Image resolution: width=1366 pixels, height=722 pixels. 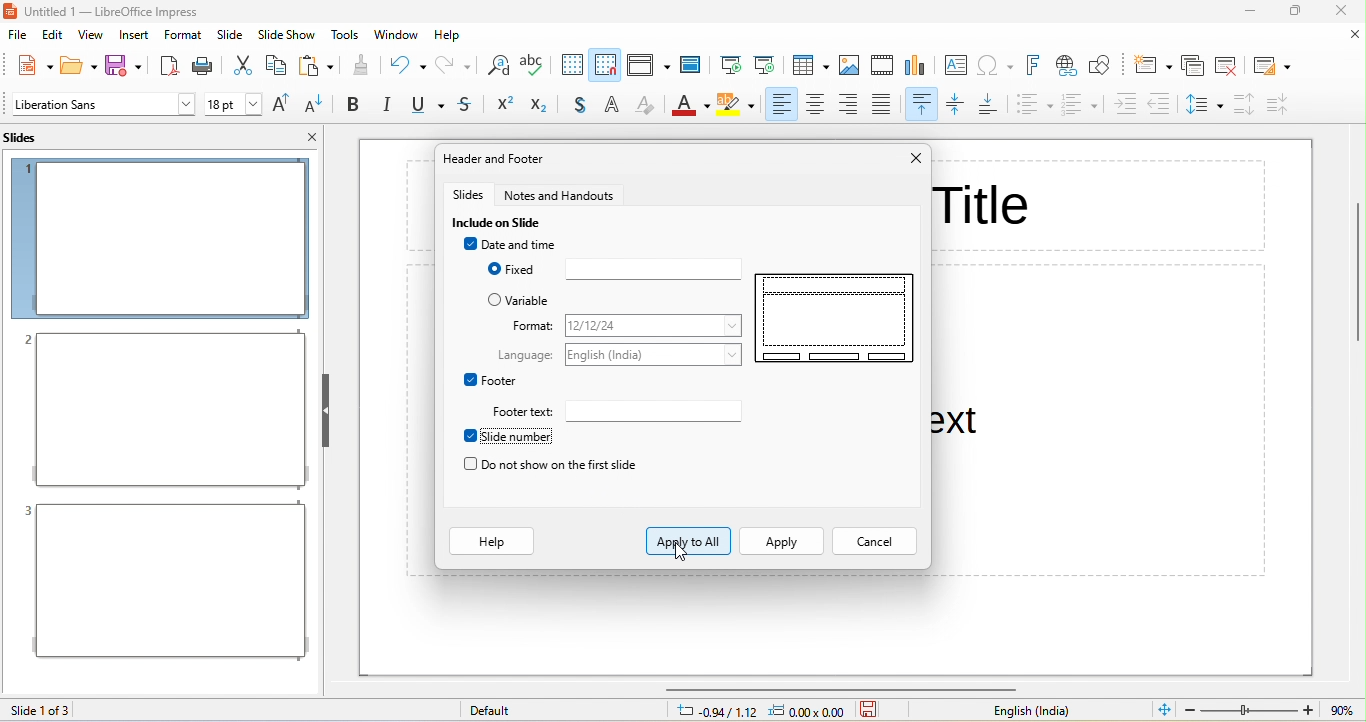 I want to click on delete slide, so click(x=1229, y=64).